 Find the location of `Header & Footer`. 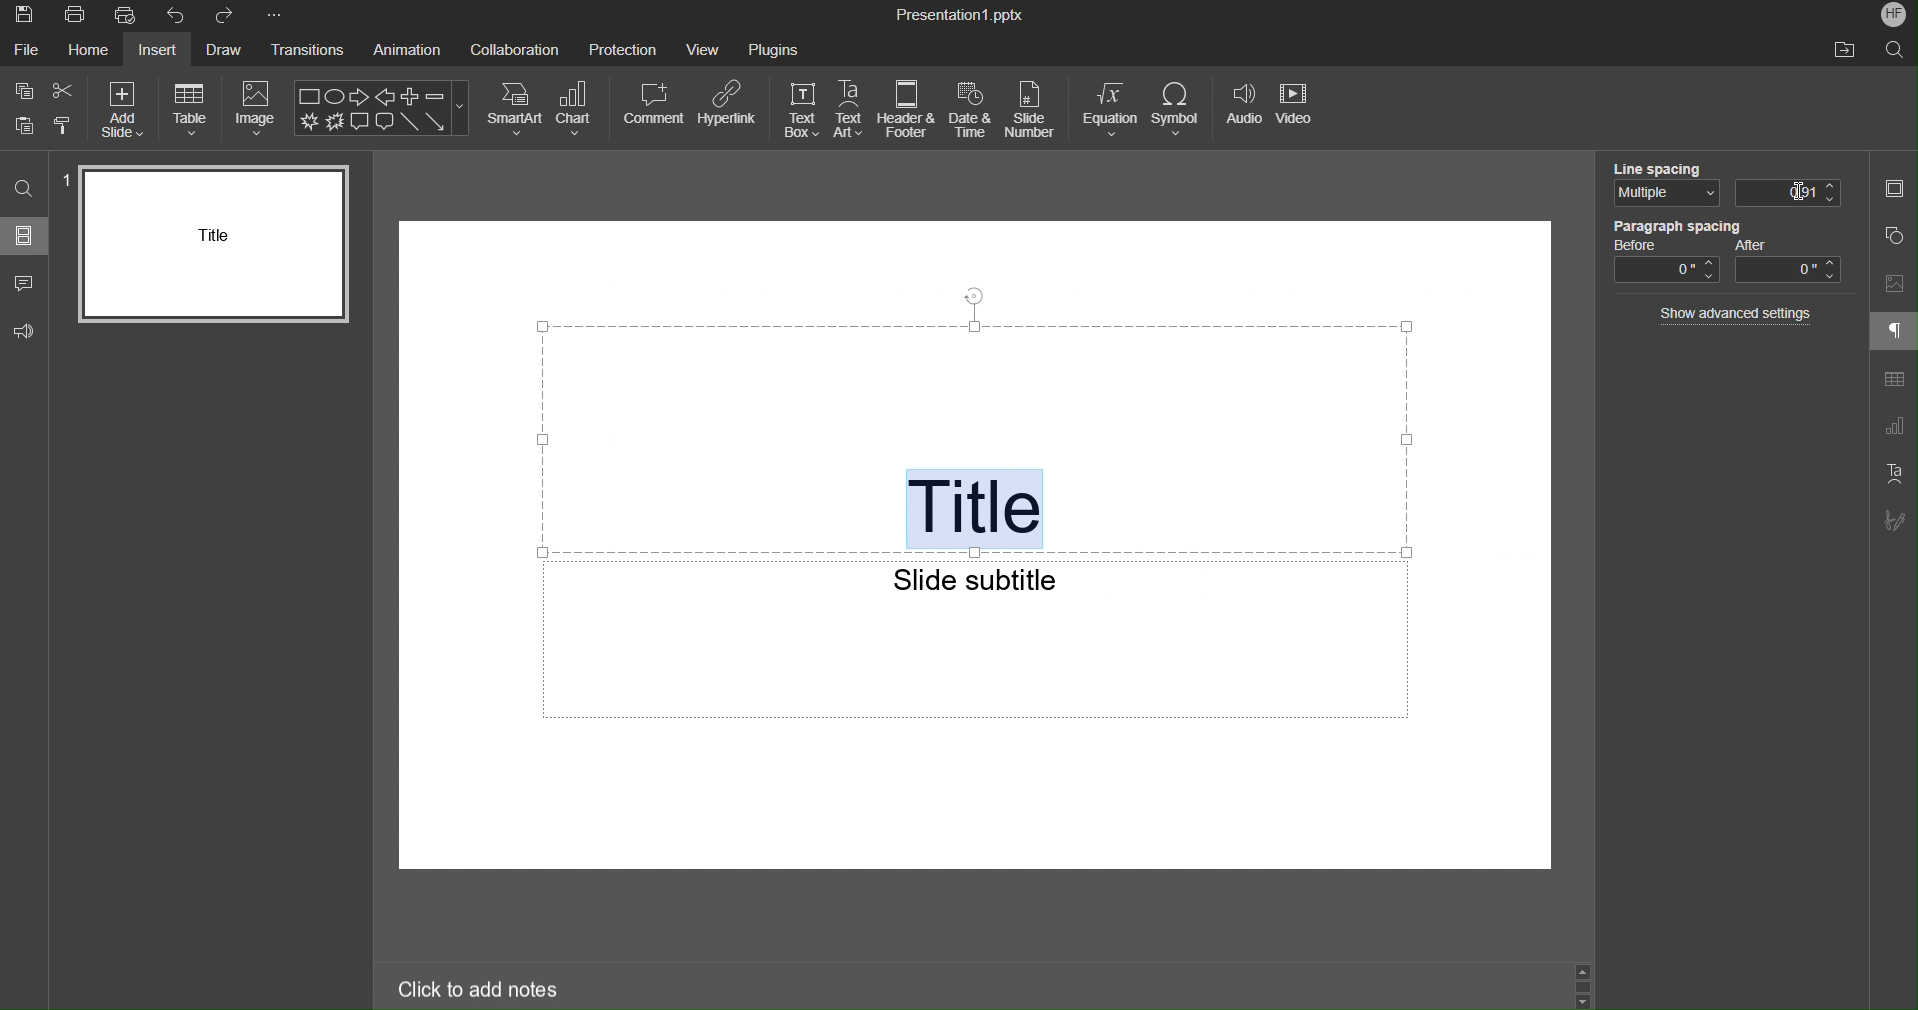

Header & Footer is located at coordinates (907, 110).